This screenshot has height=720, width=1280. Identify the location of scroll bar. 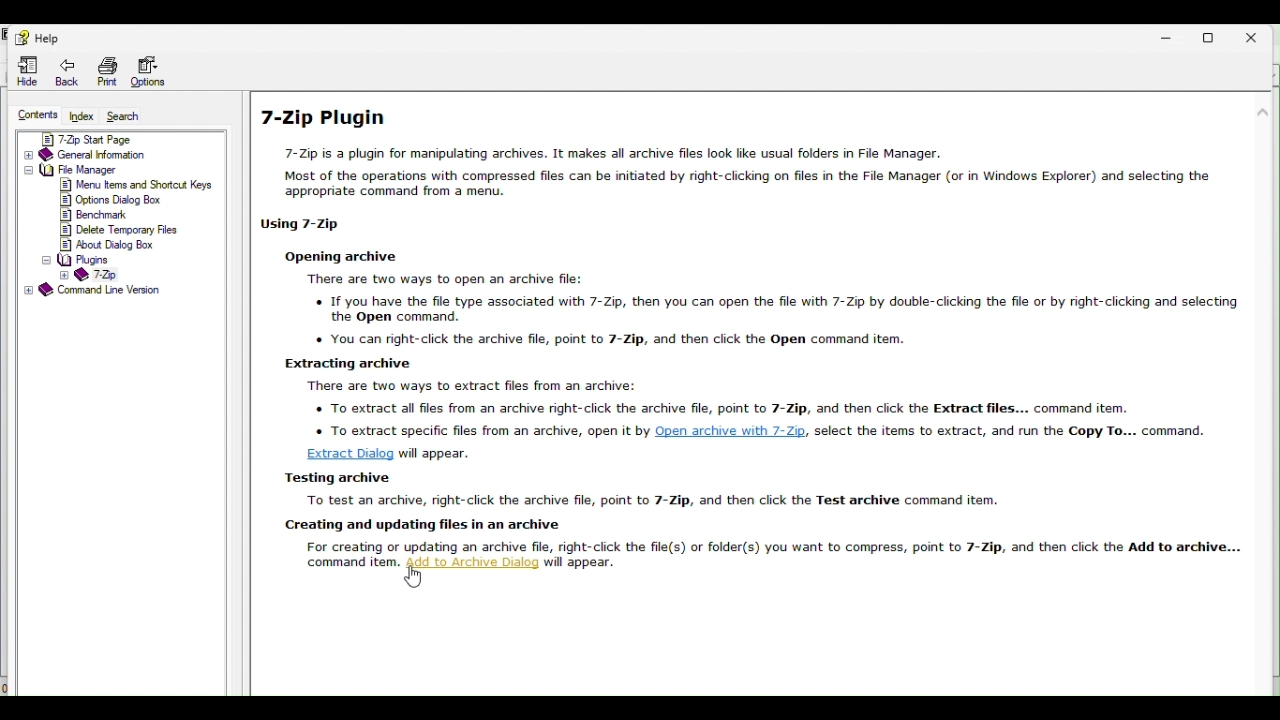
(1265, 181).